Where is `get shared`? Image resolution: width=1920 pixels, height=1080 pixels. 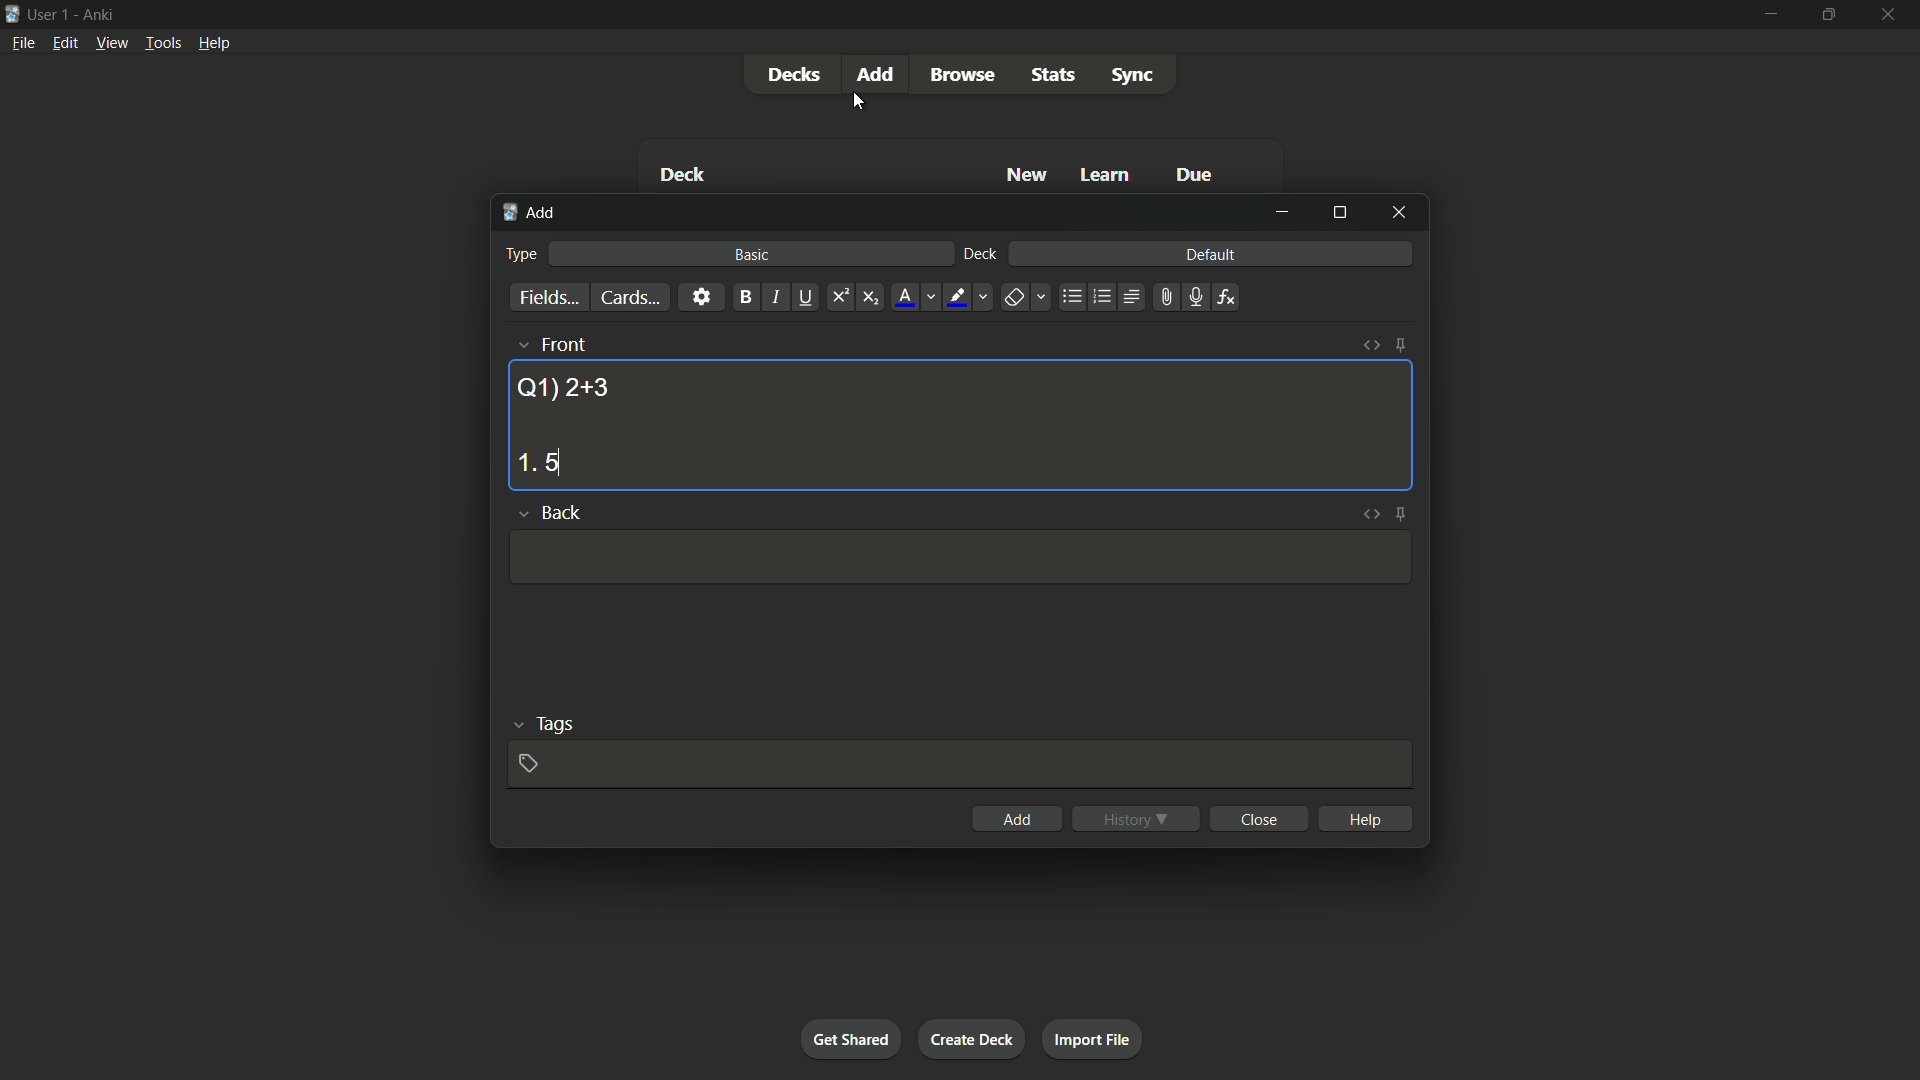
get shared is located at coordinates (850, 1038).